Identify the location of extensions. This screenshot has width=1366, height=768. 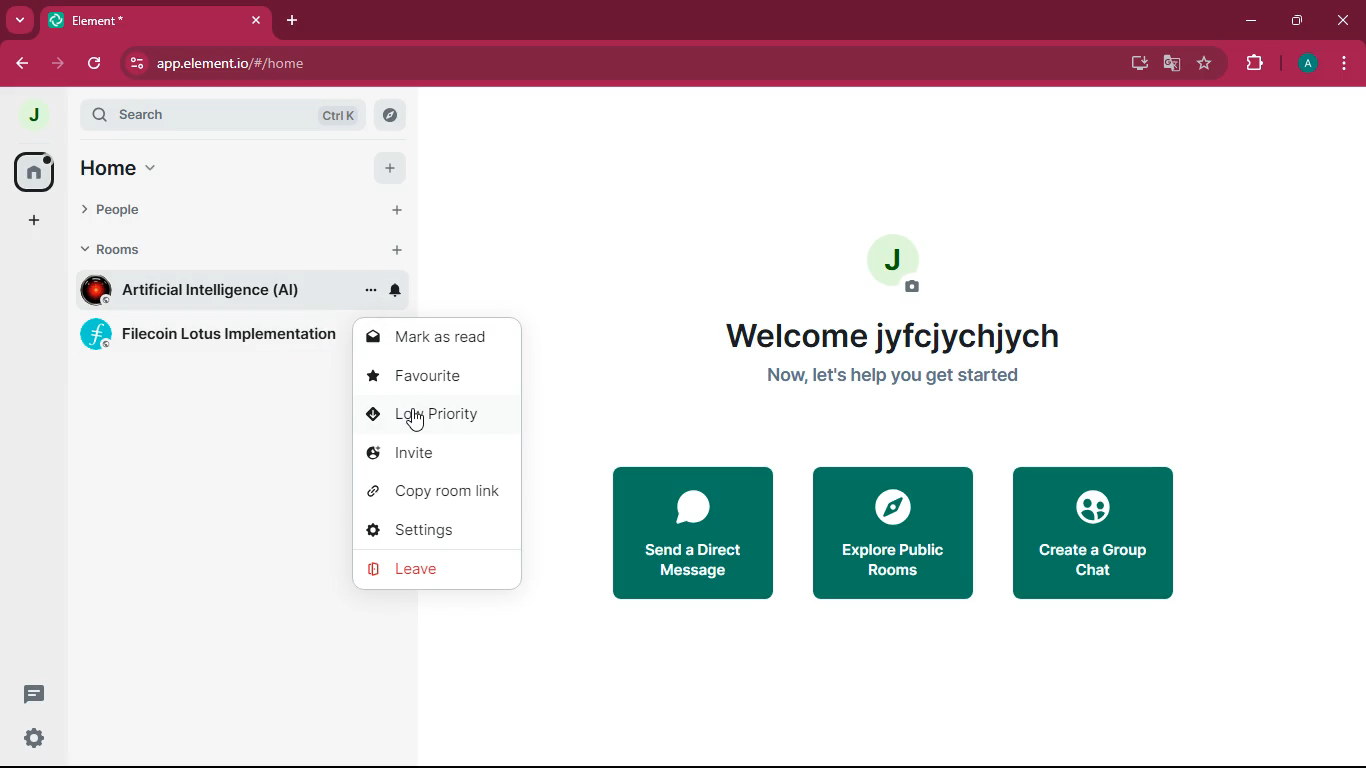
(1254, 65).